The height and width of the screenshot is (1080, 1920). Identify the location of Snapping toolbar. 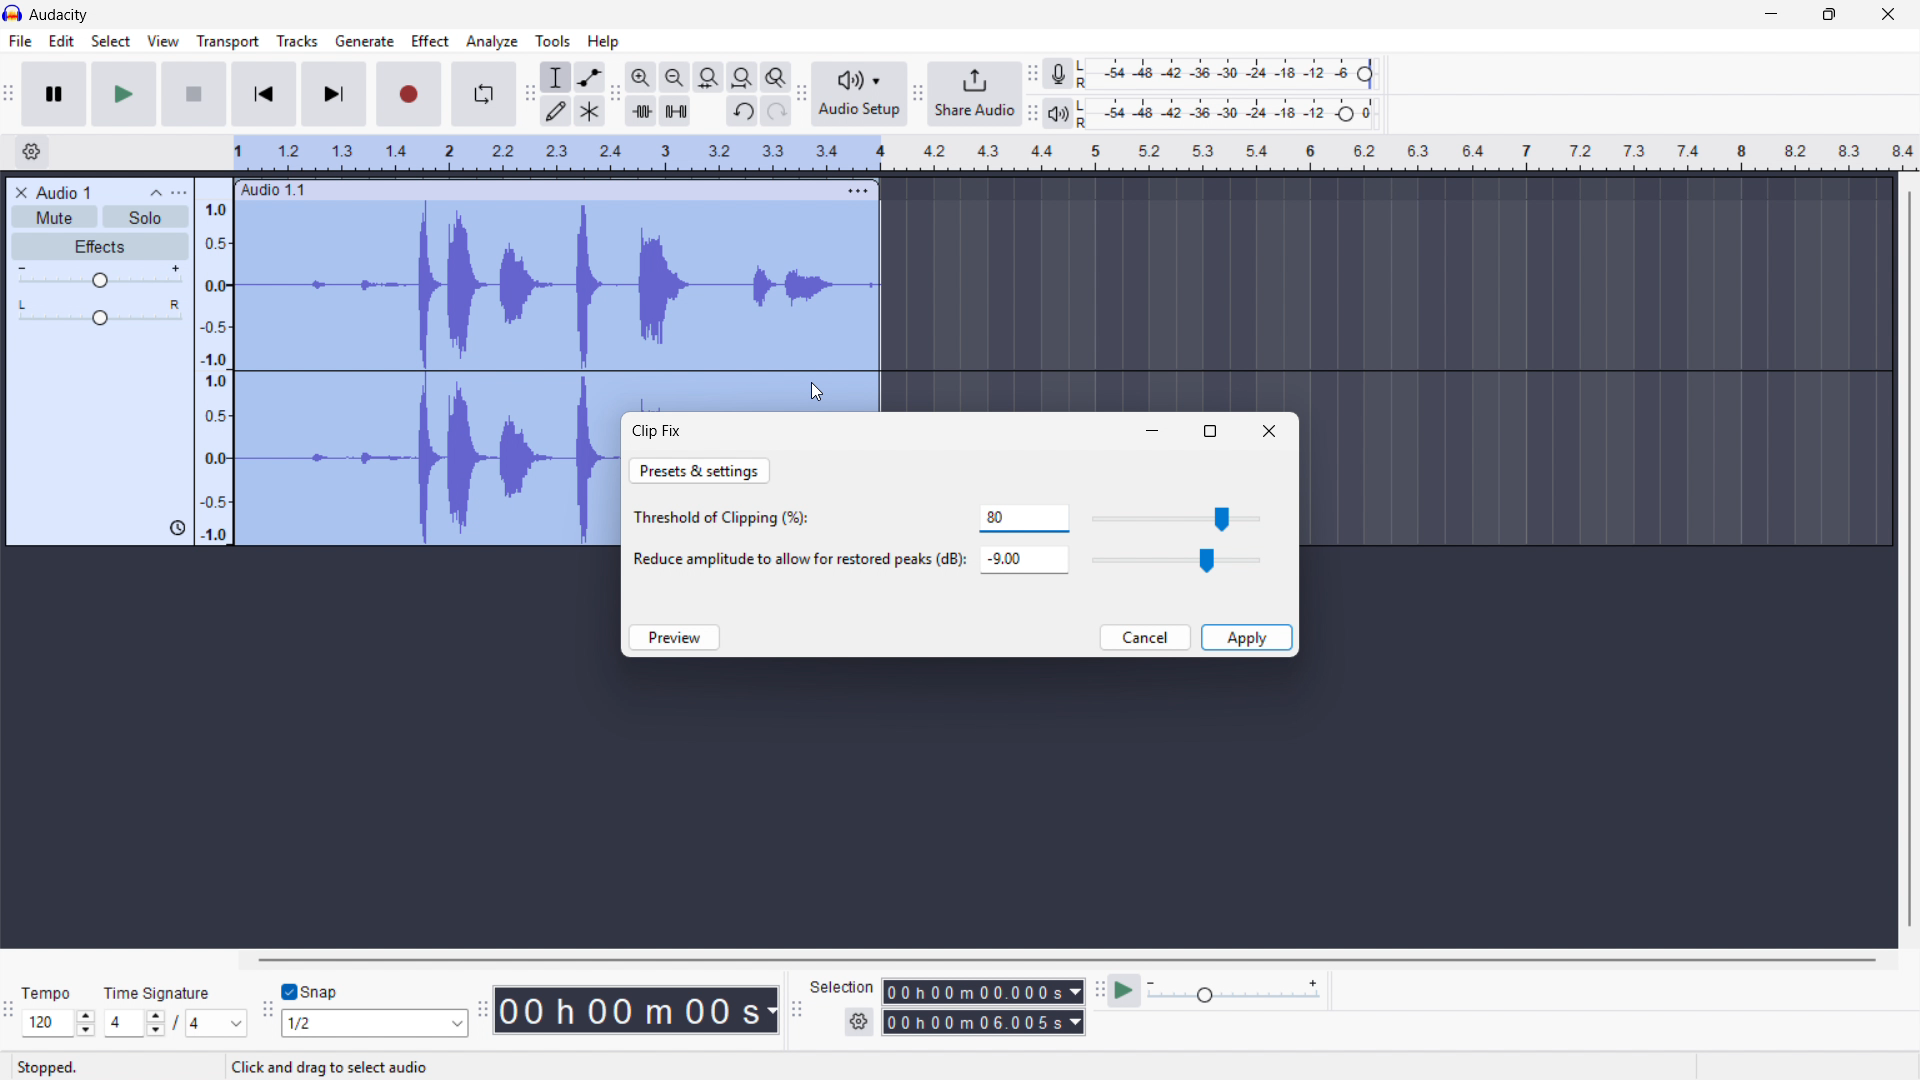
(268, 1012).